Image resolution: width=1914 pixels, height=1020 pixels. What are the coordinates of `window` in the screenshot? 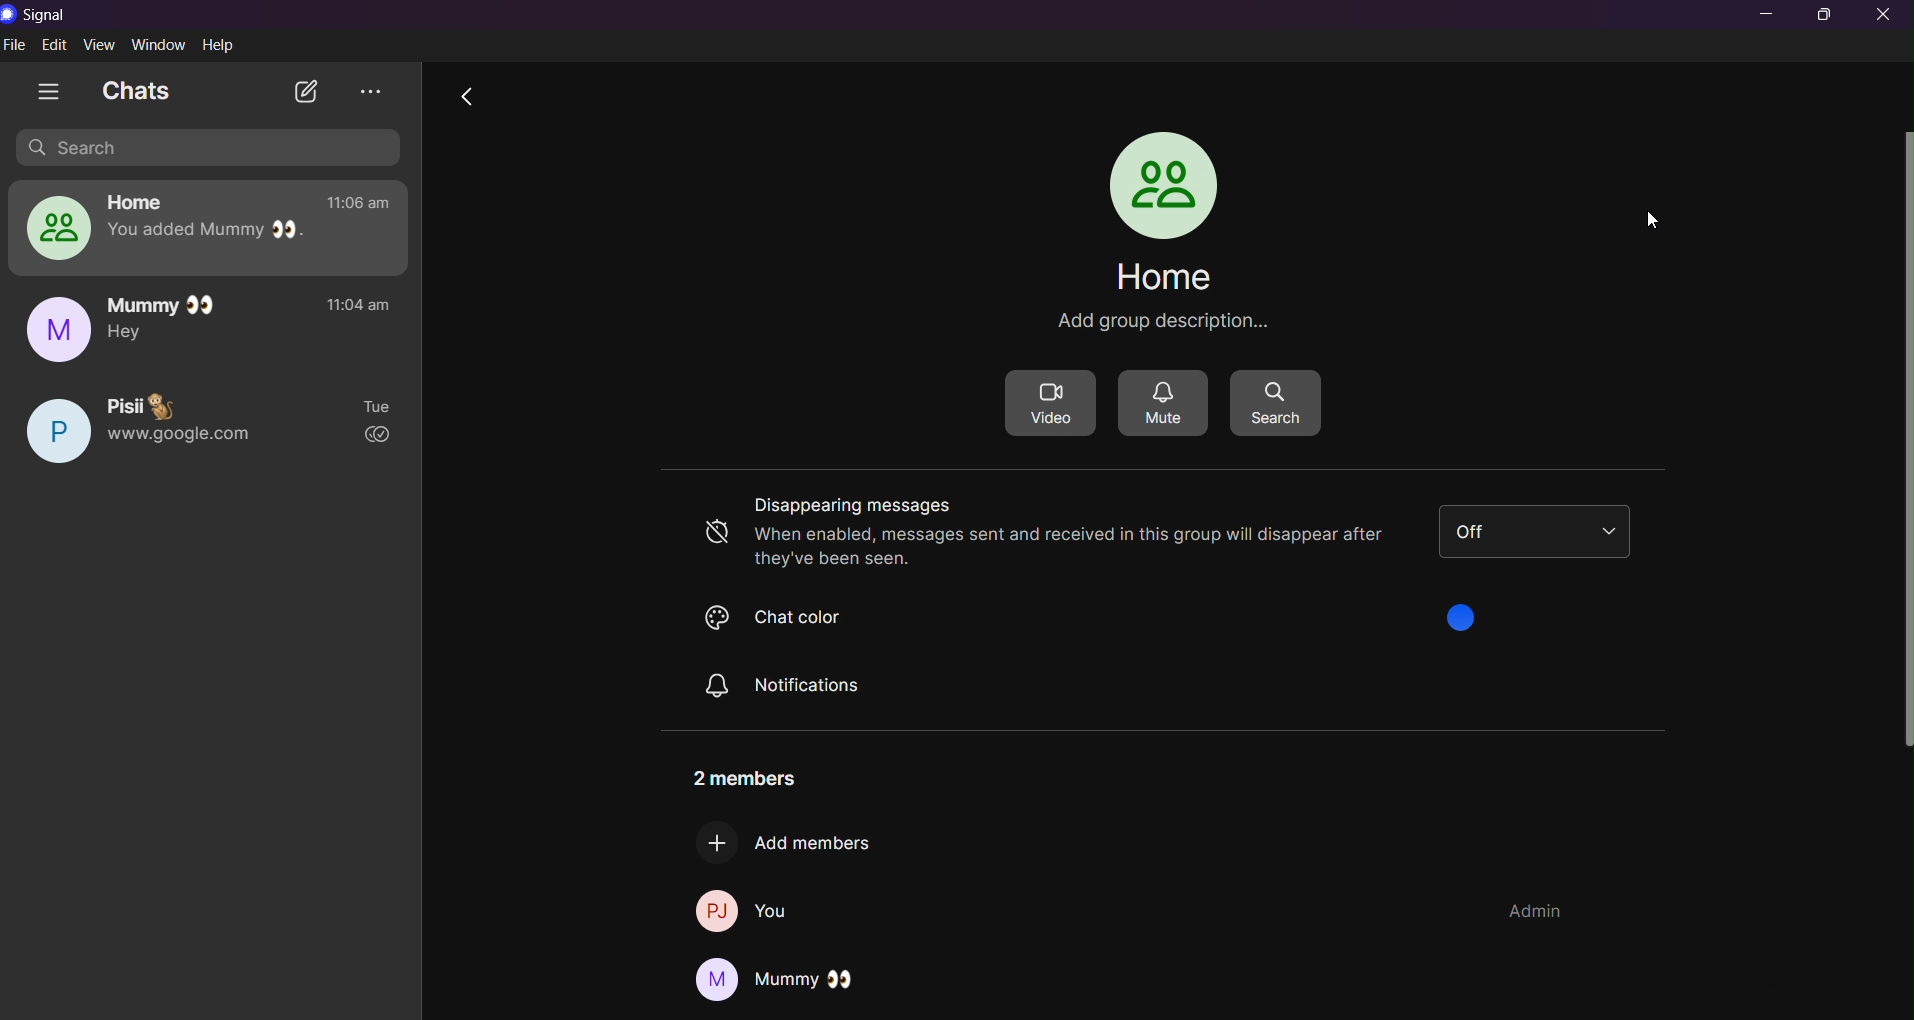 It's located at (161, 45).